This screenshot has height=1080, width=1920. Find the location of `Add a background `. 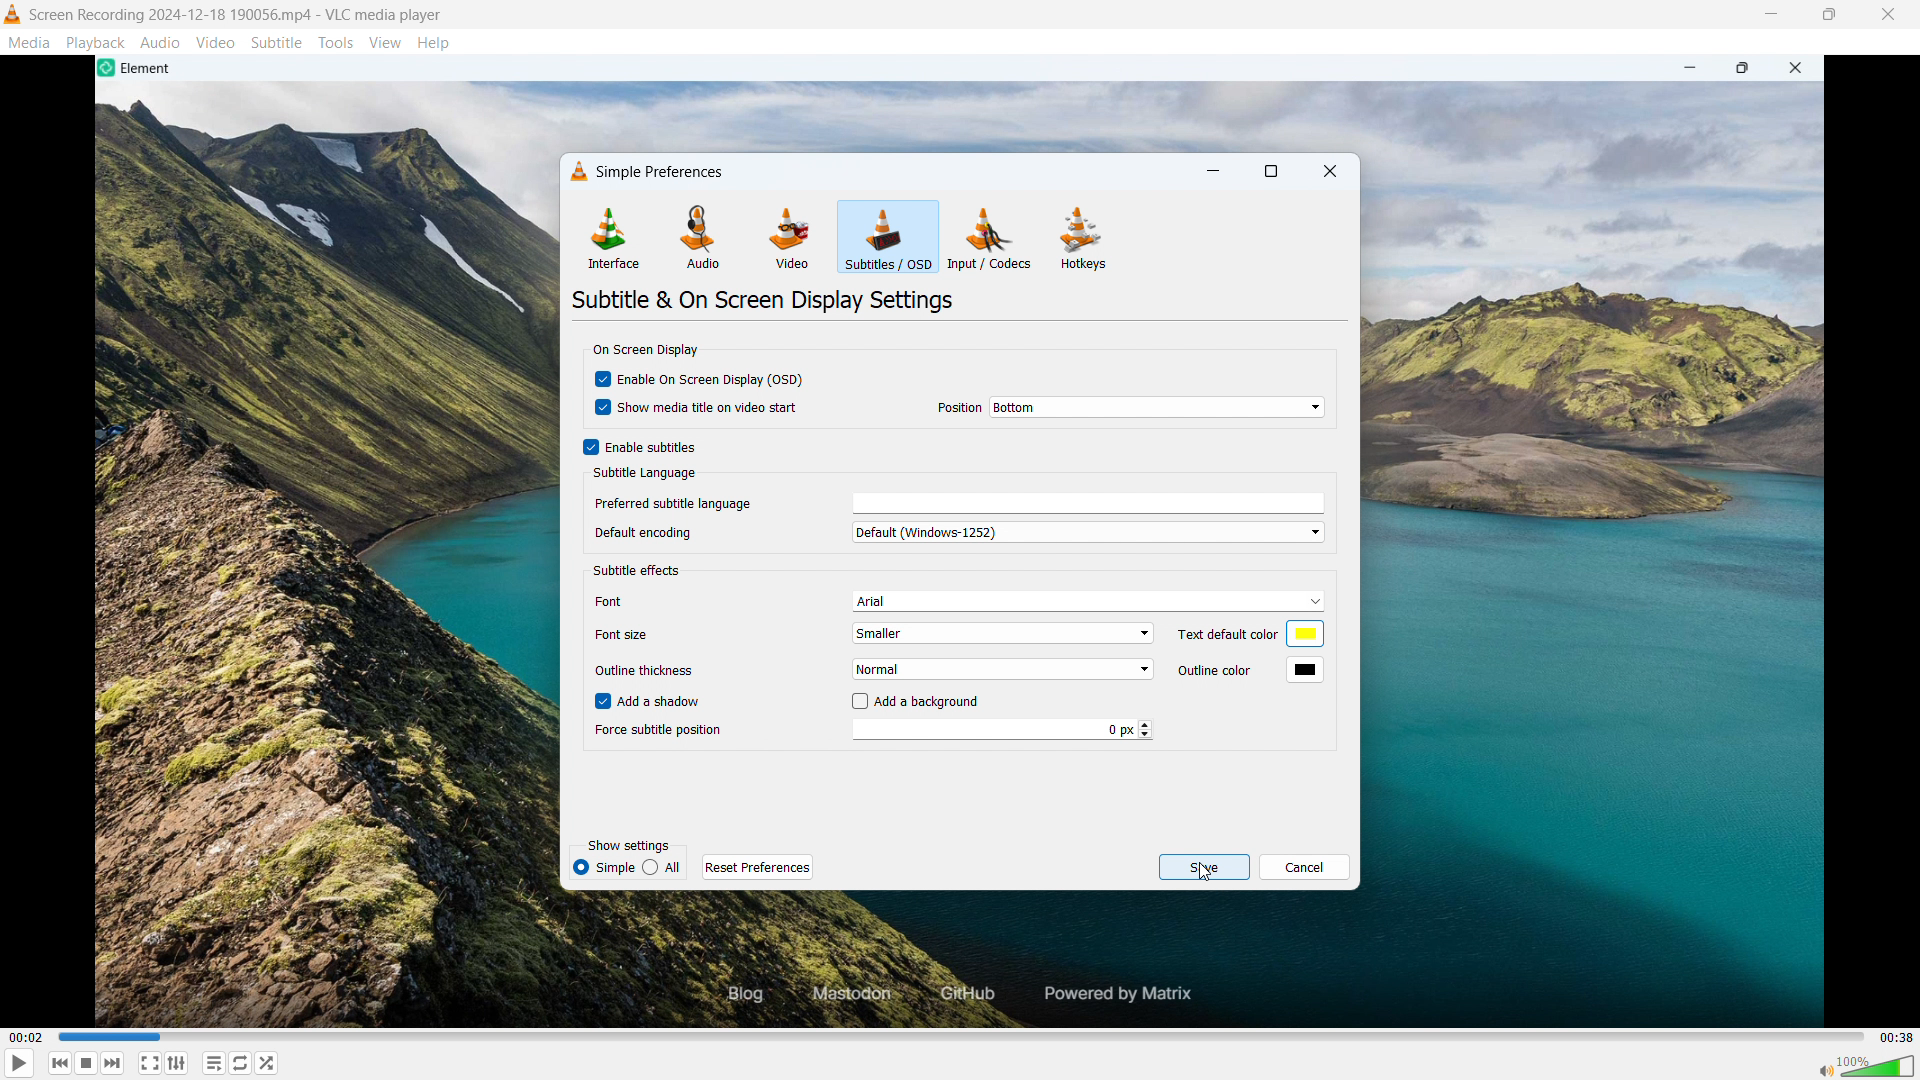

Add a background  is located at coordinates (930, 703).